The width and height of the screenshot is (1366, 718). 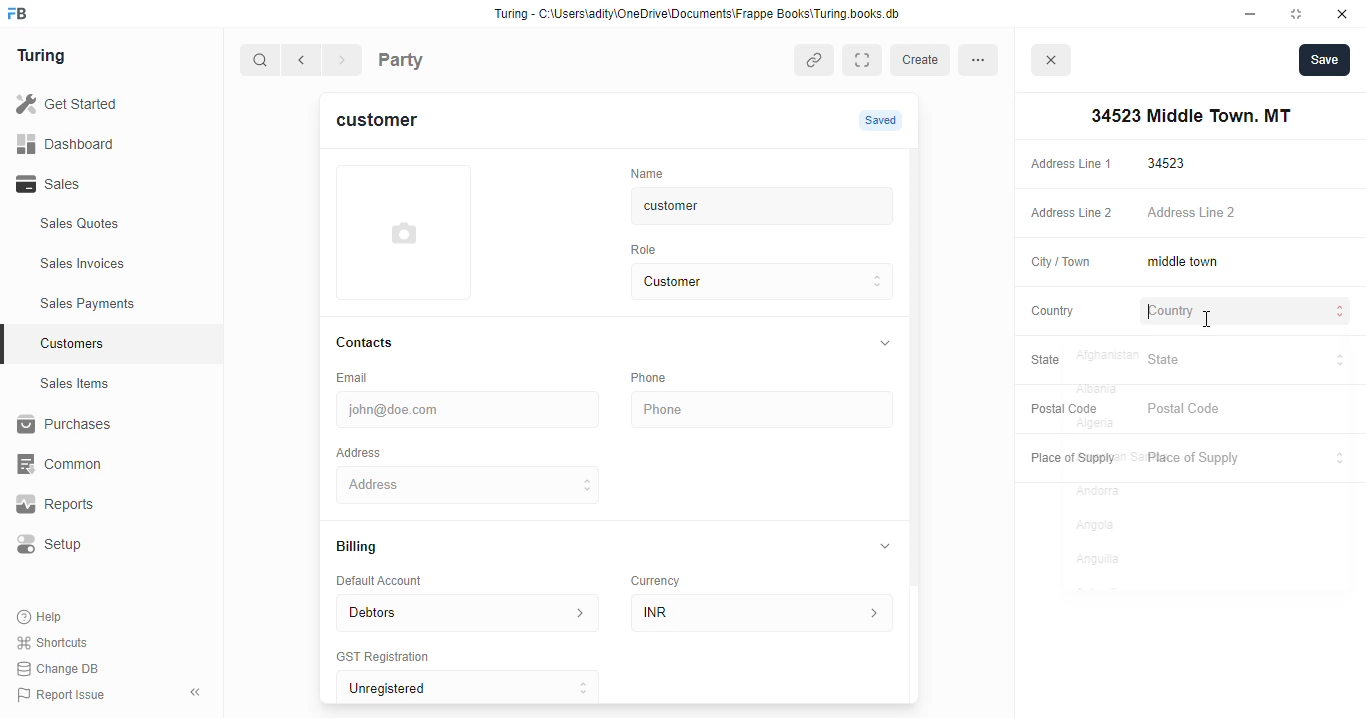 What do you see at coordinates (65, 693) in the screenshot?
I see `Report Issue` at bounding box center [65, 693].